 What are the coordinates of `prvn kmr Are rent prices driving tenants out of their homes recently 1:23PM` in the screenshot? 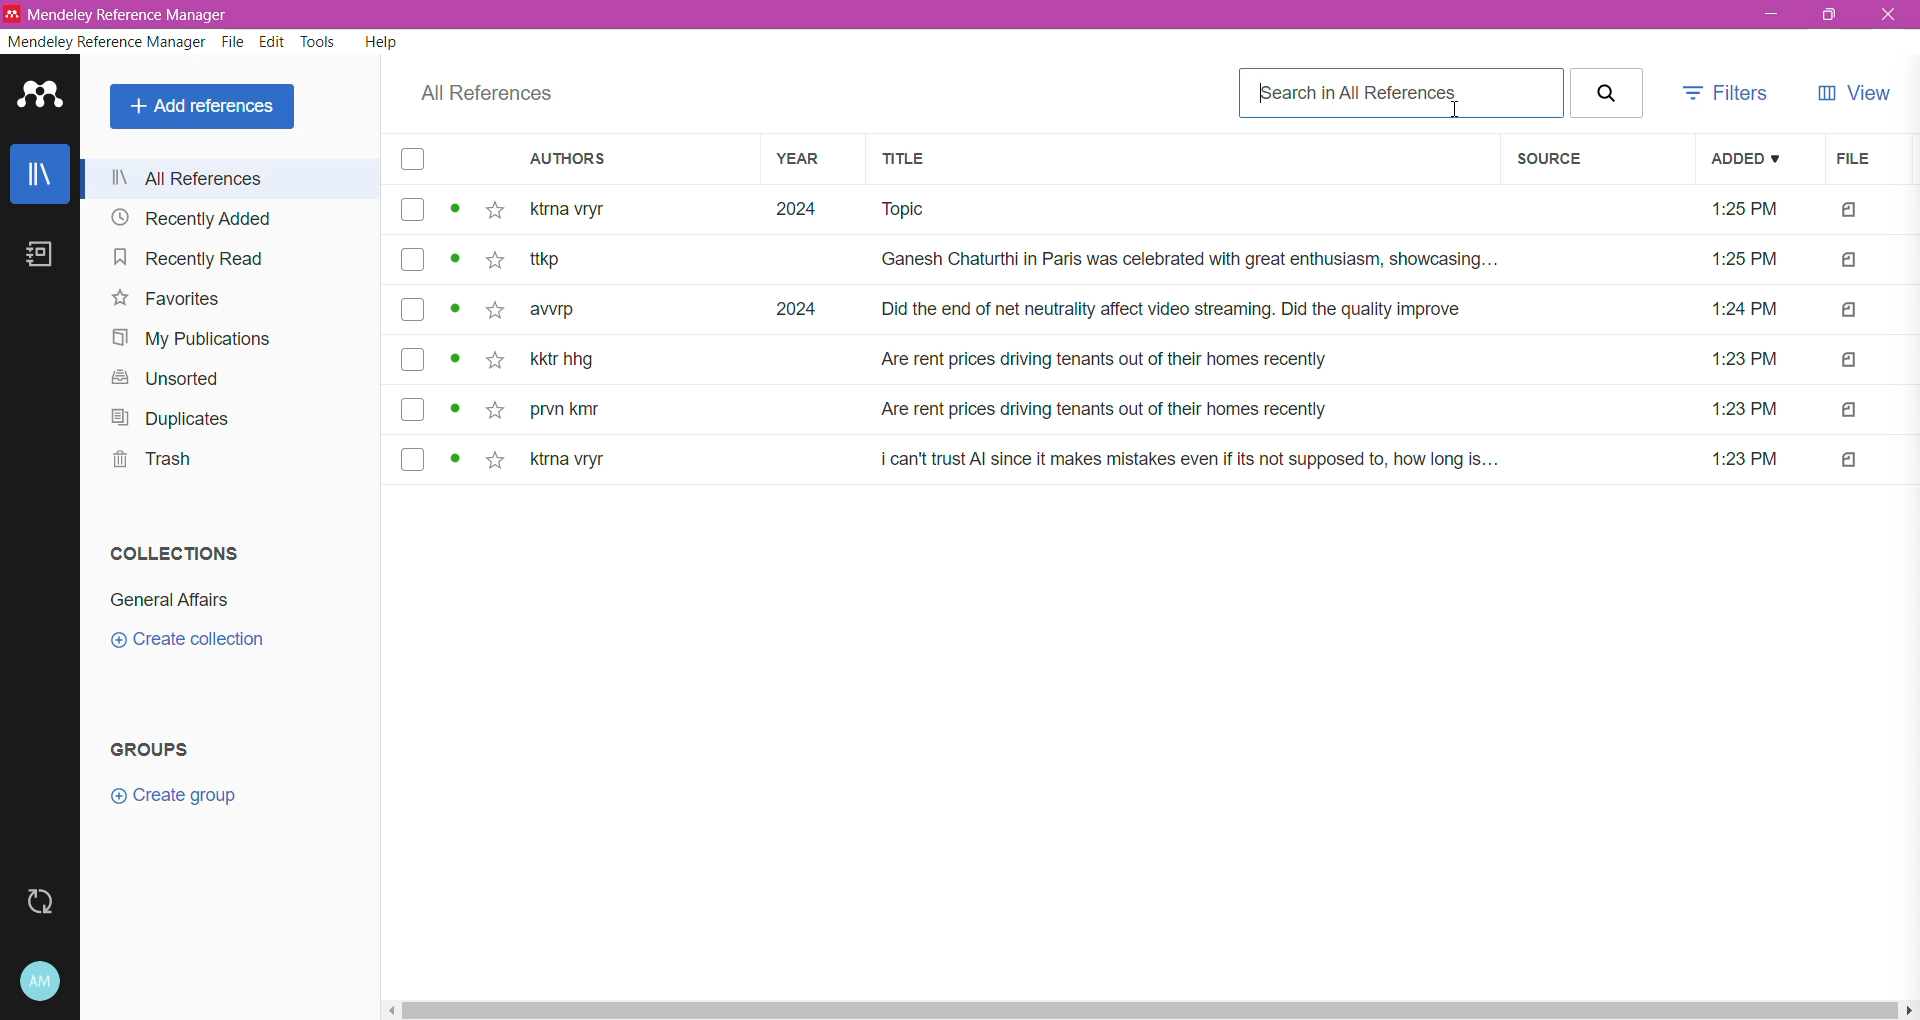 It's located at (1164, 411).